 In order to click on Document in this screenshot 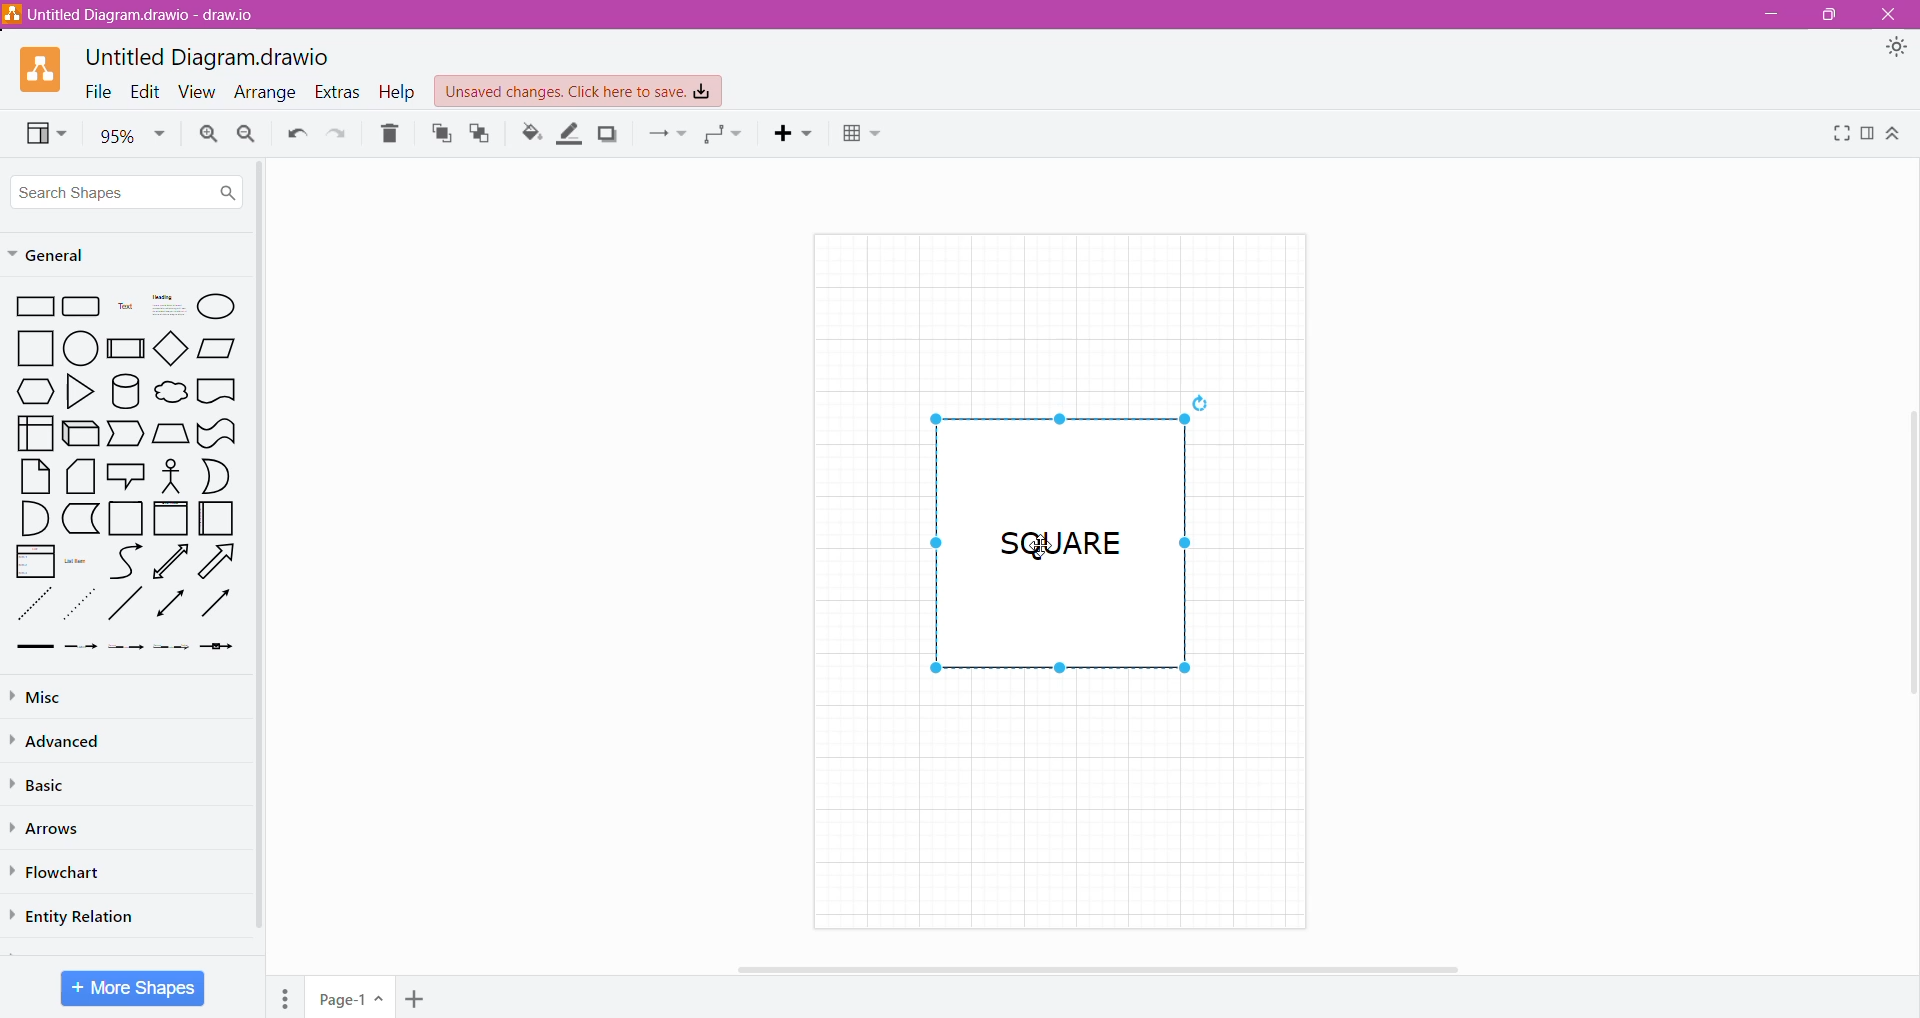, I will do `click(217, 391)`.